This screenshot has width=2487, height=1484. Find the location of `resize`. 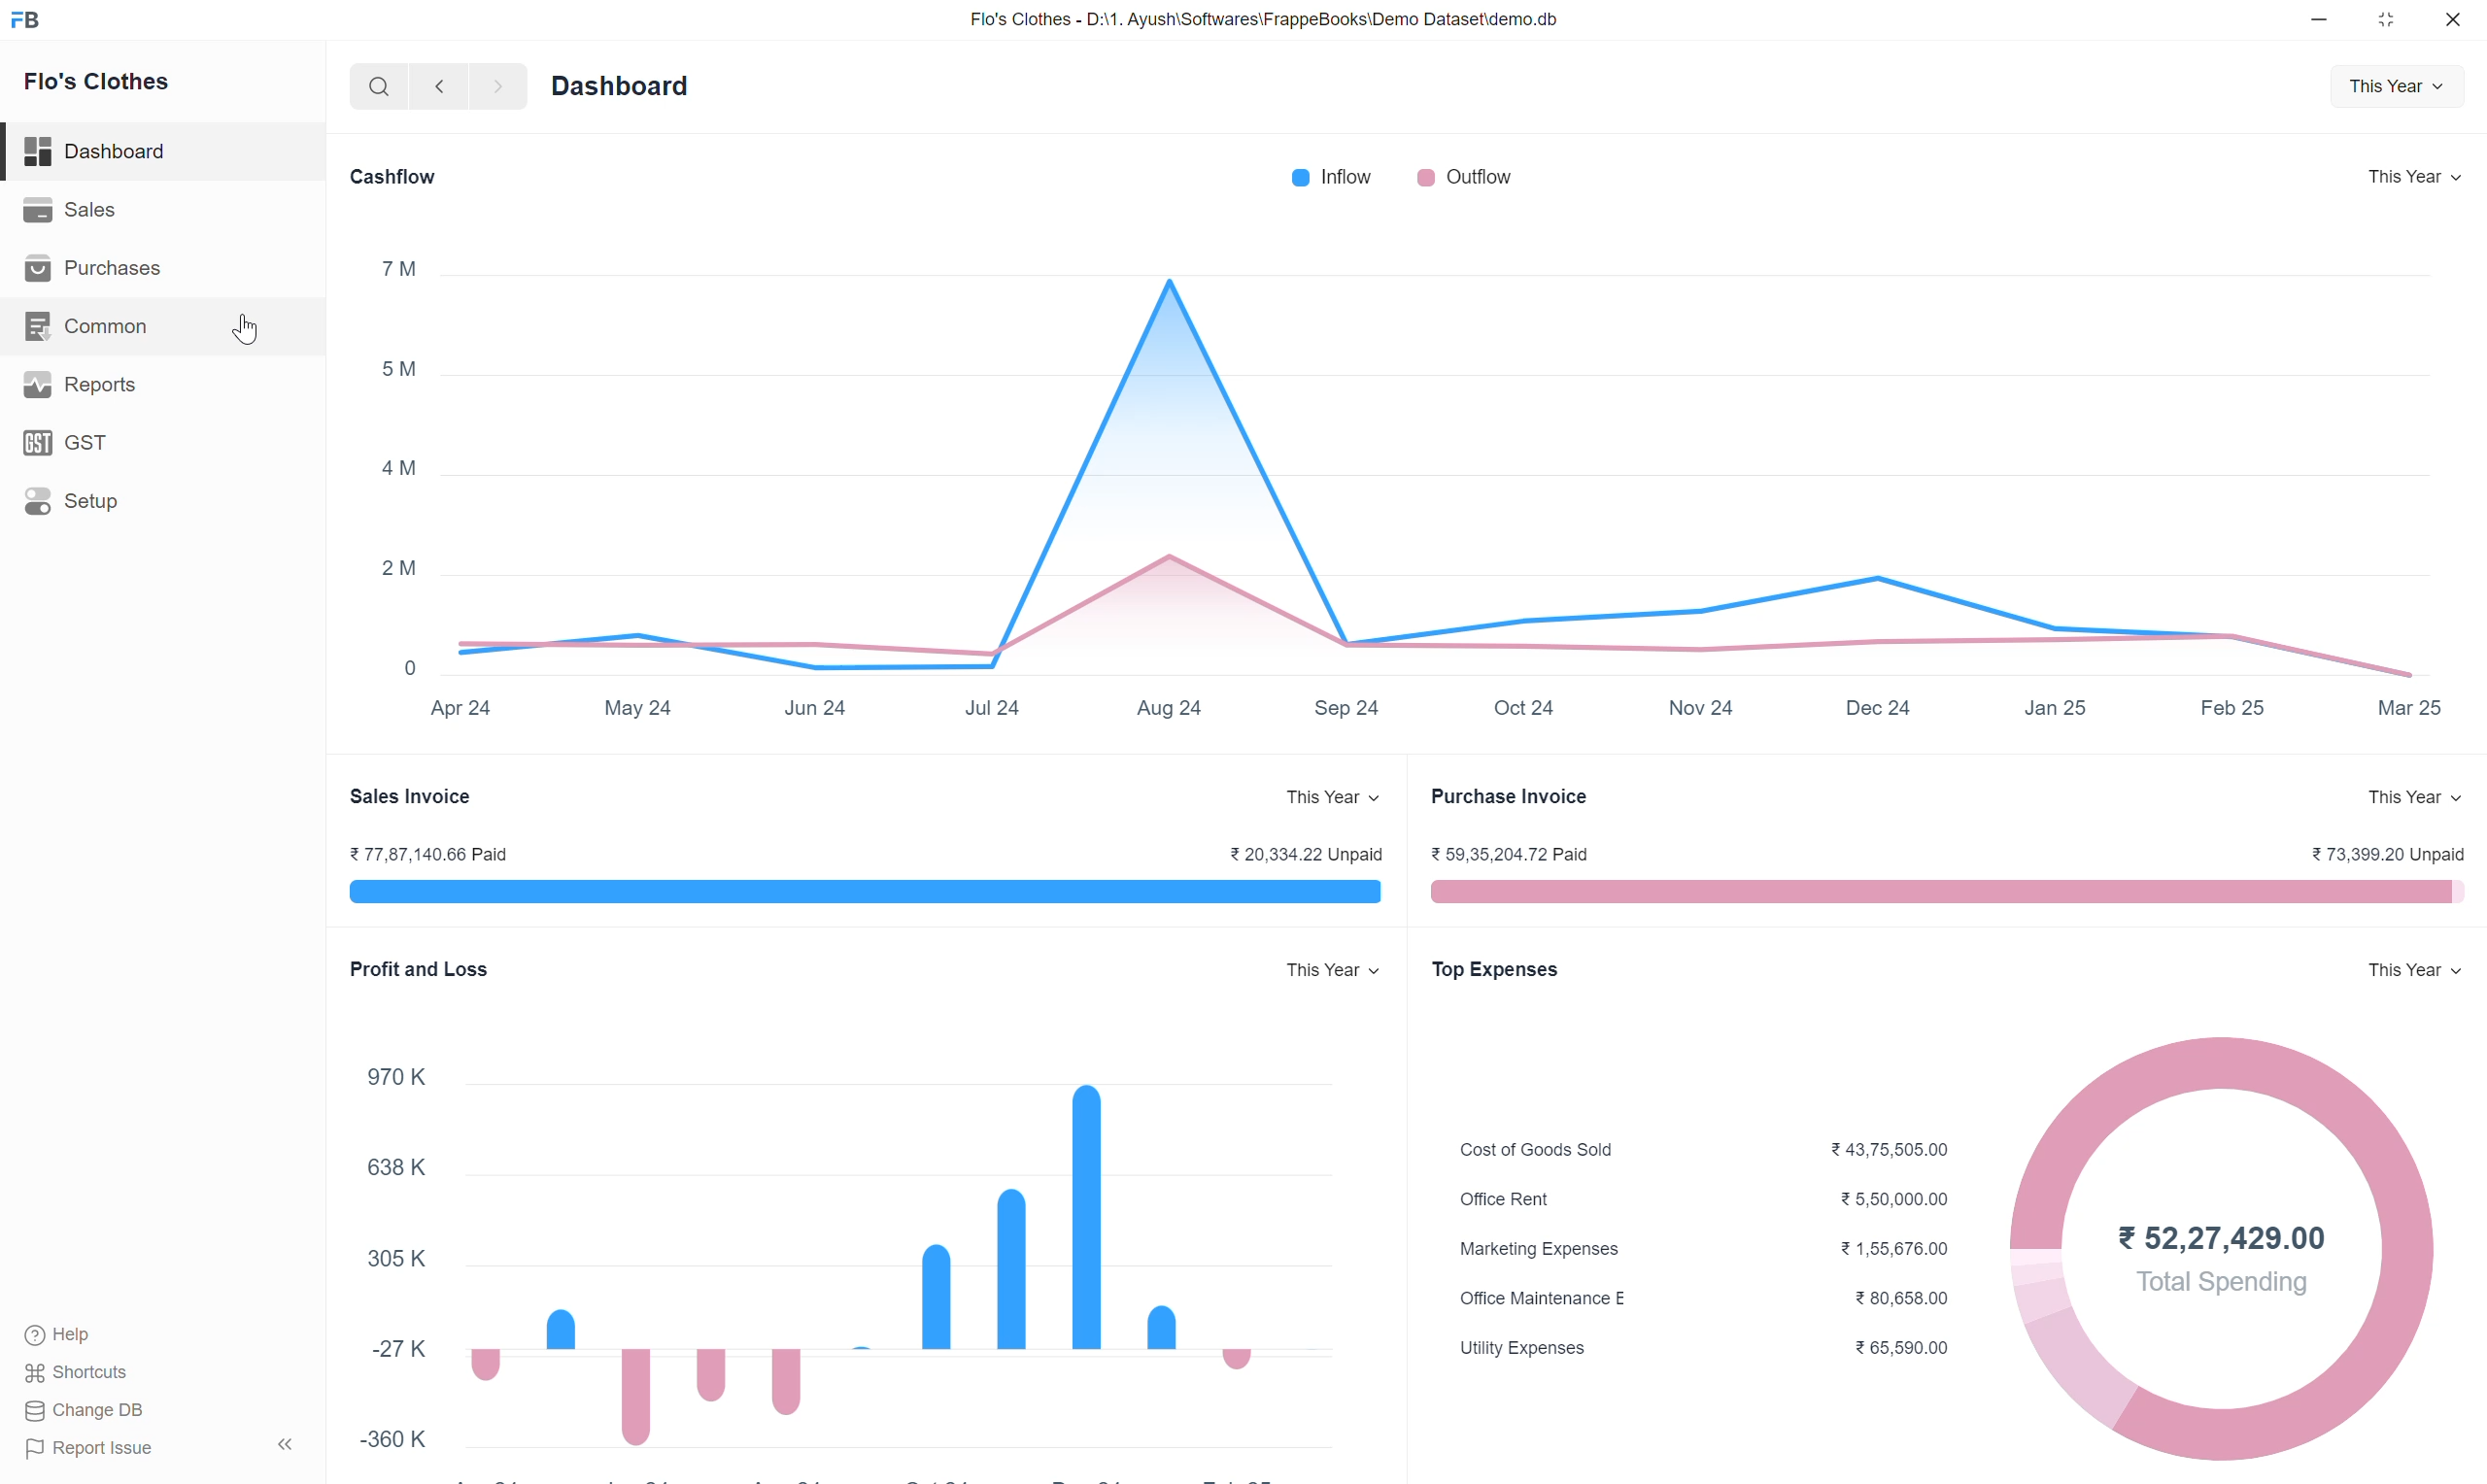

resize is located at coordinates (2392, 20).